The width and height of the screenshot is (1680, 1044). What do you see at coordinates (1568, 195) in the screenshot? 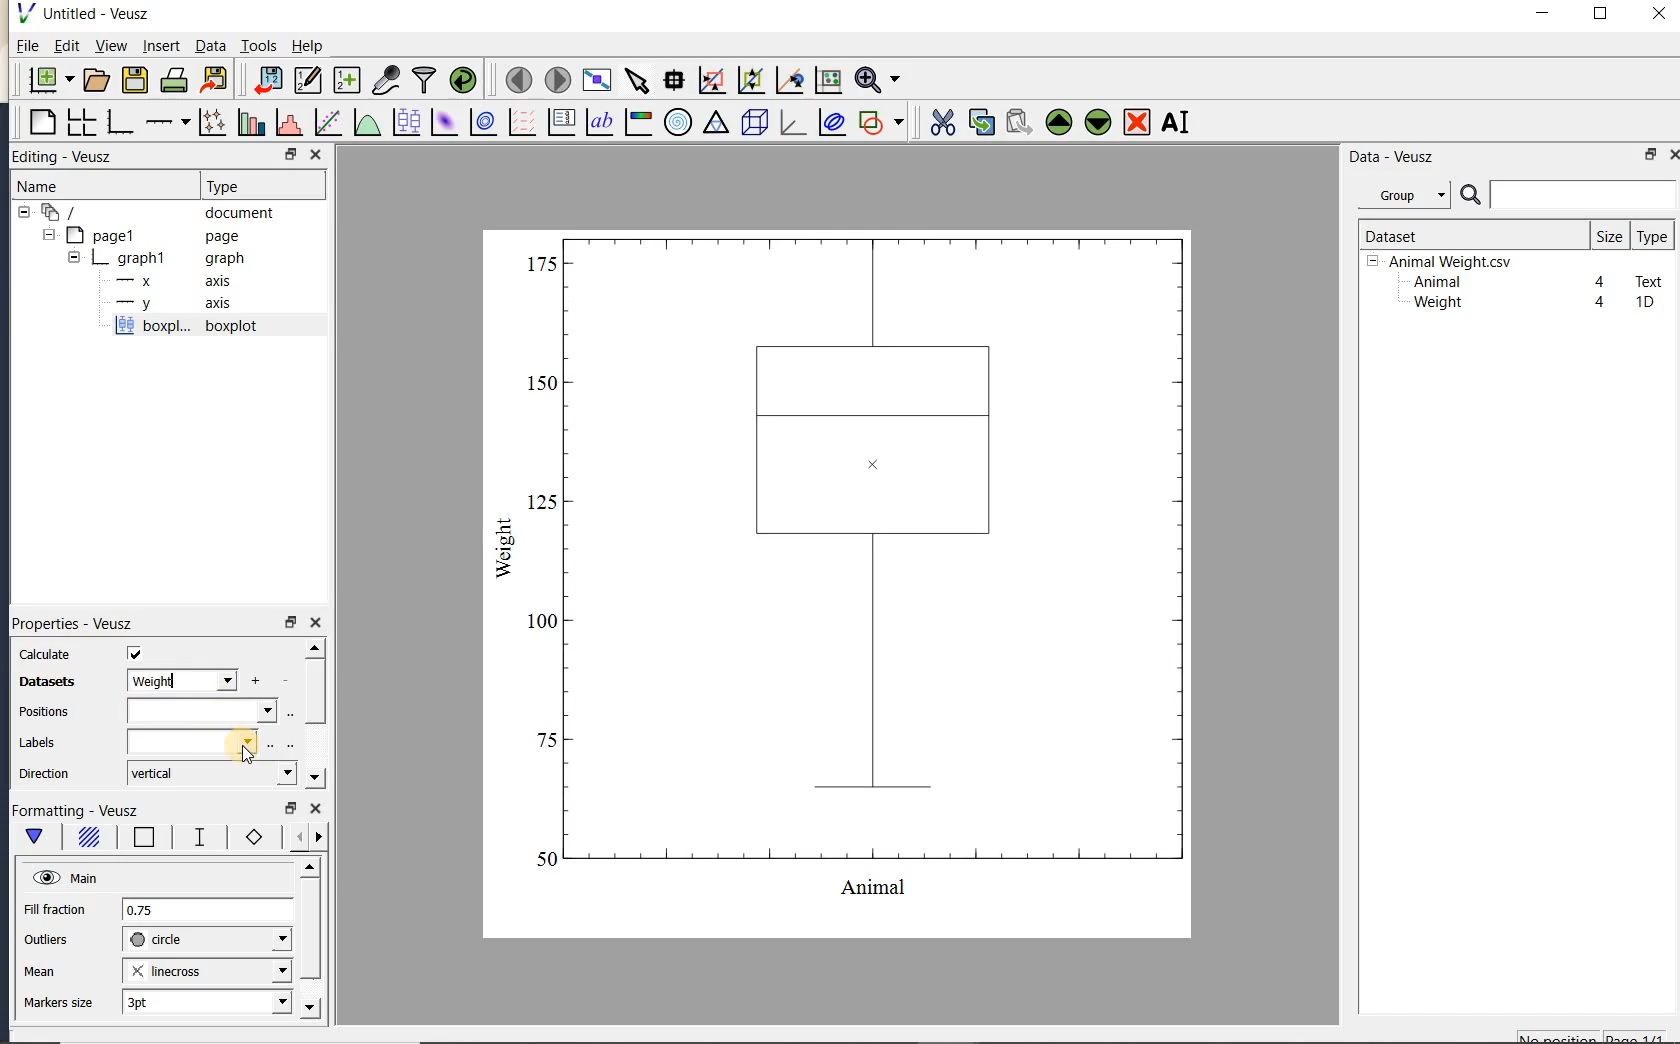
I see `search datasets` at bounding box center [1568, 195].